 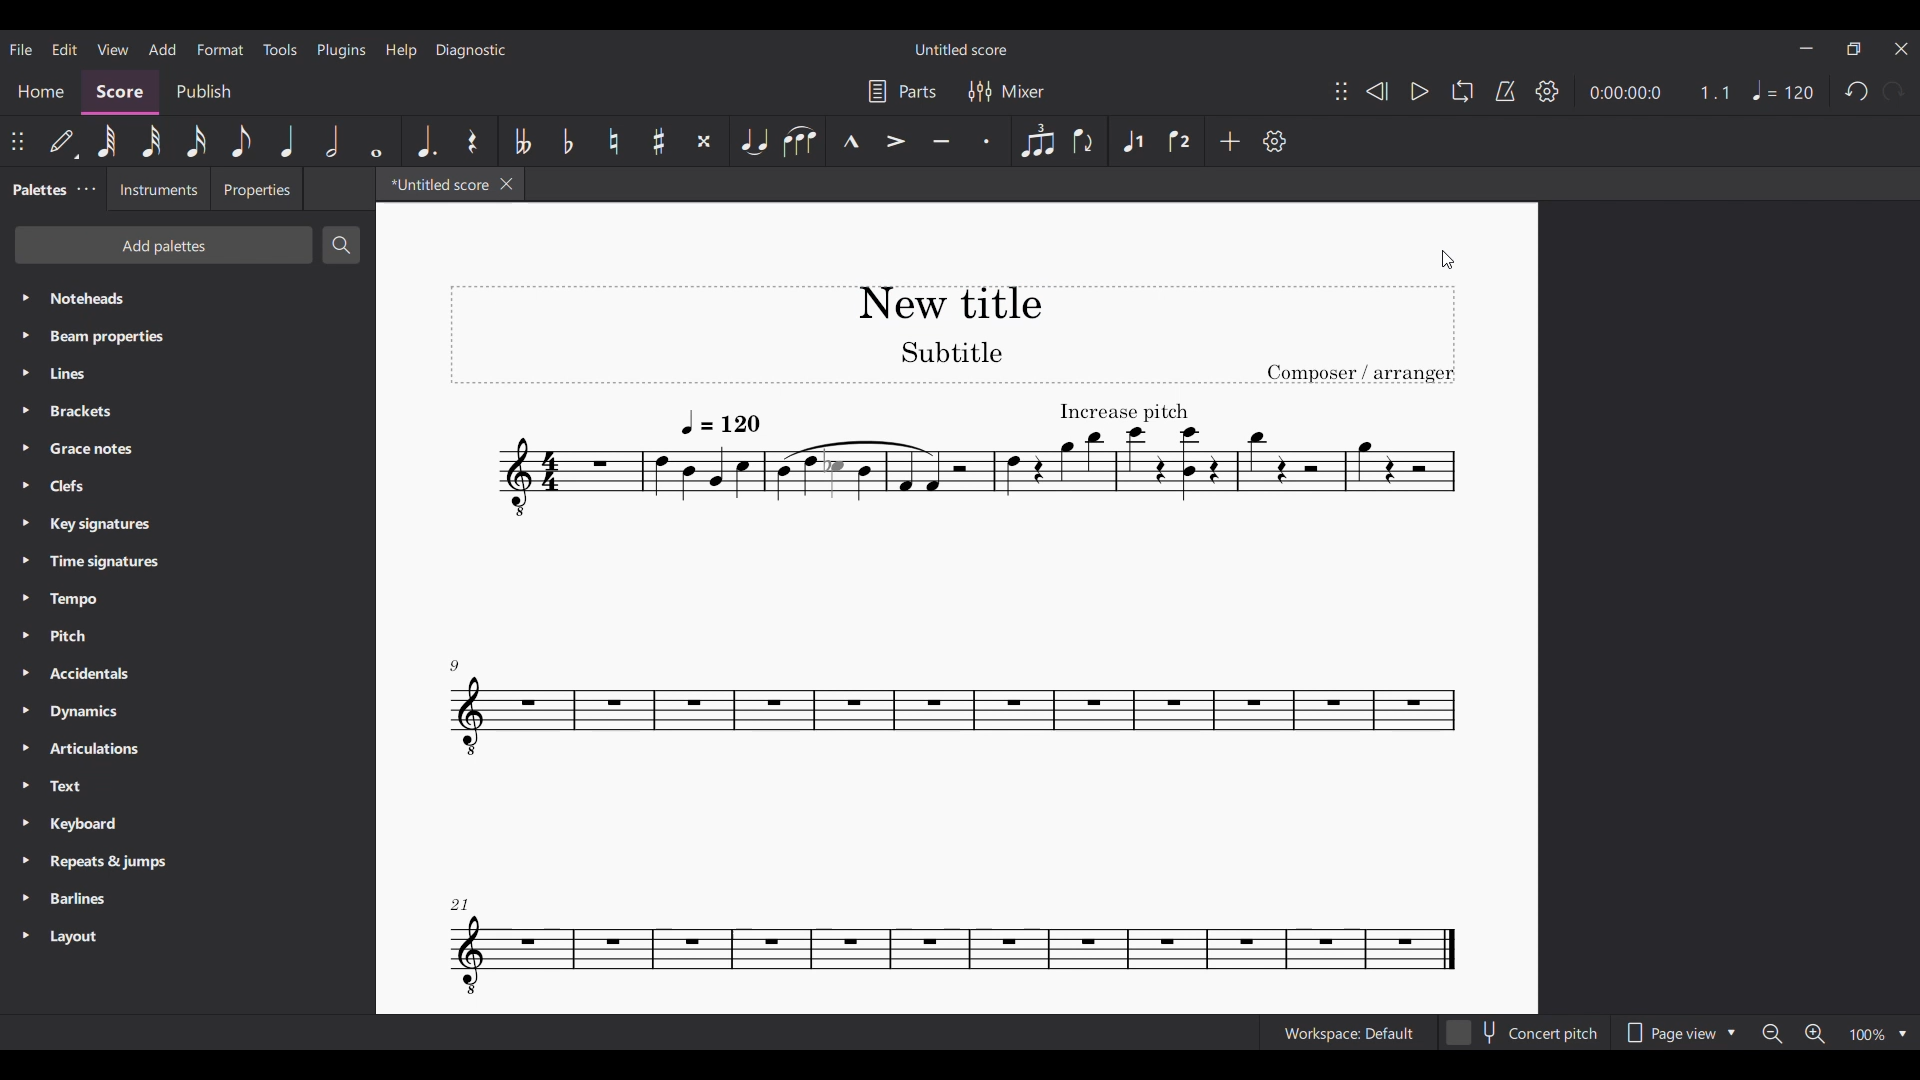 I want to click on Concert pitch toggle, so click(x=1523, y=1033).